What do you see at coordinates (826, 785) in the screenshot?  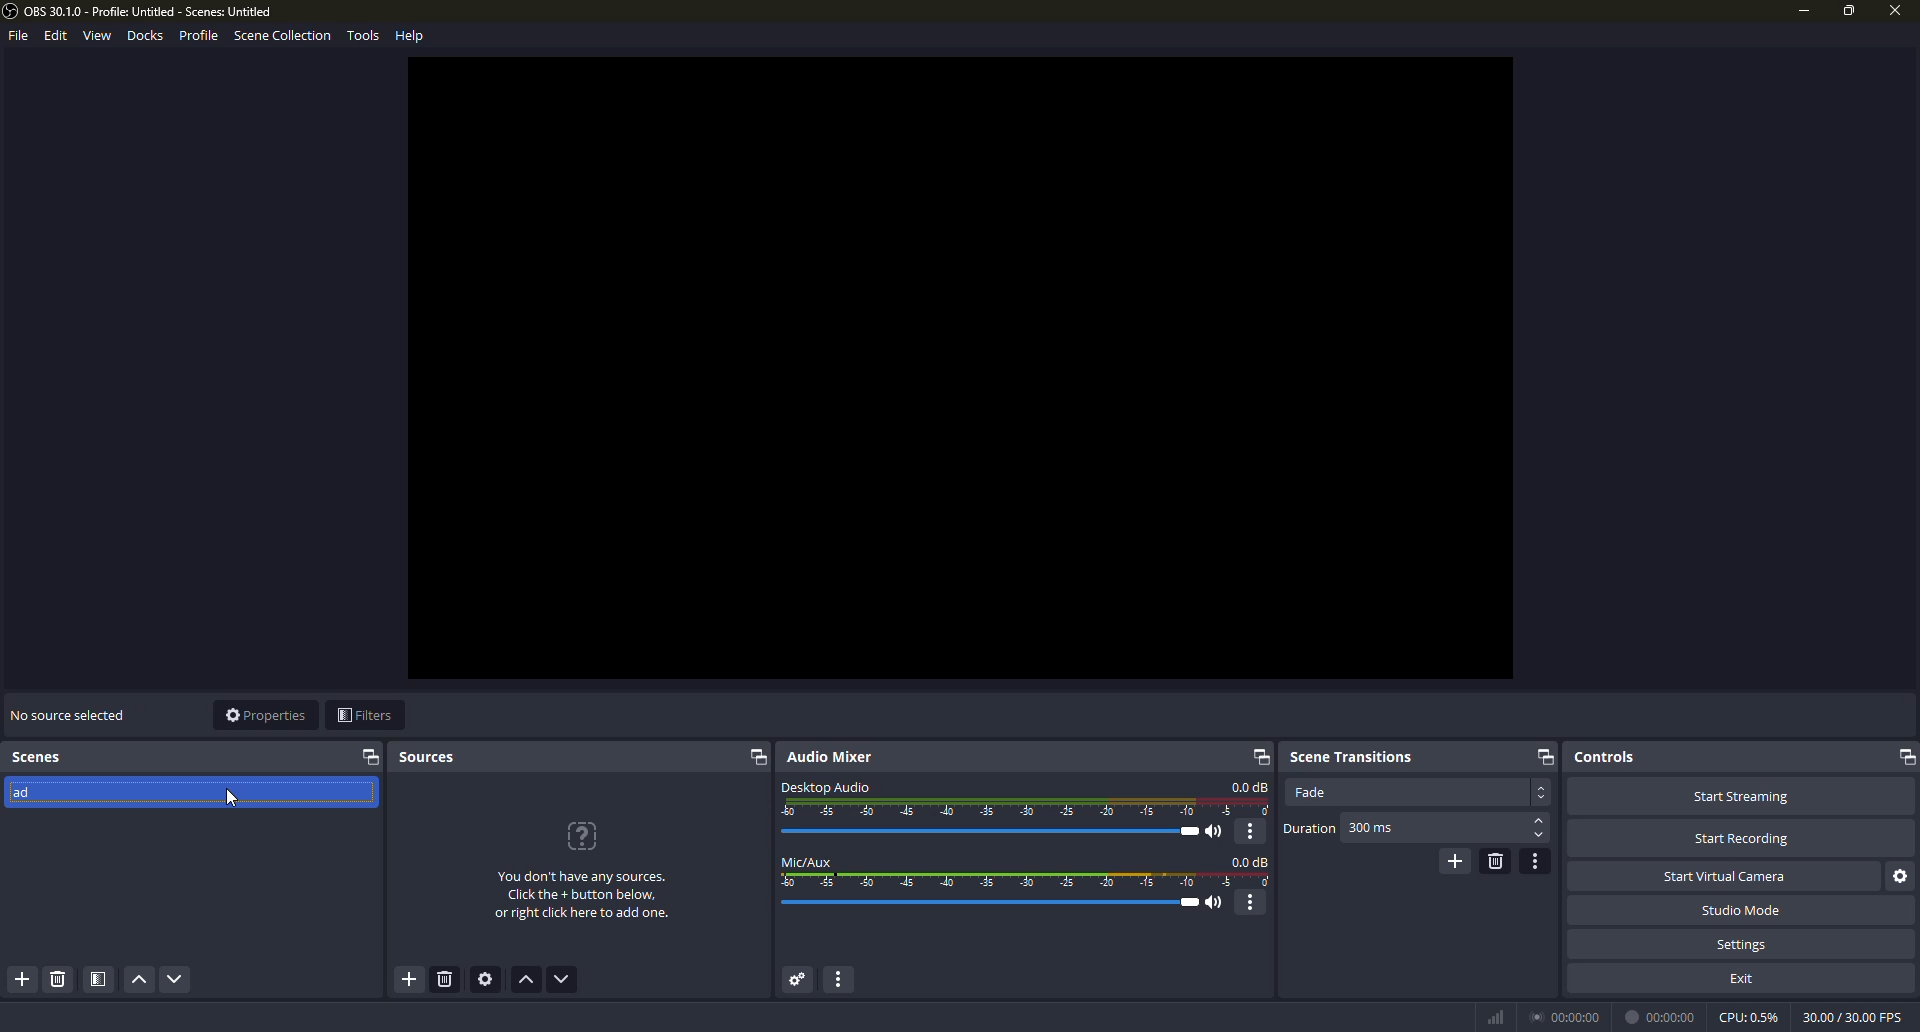 I see `desktop audio` at bounding box center [826, 785].